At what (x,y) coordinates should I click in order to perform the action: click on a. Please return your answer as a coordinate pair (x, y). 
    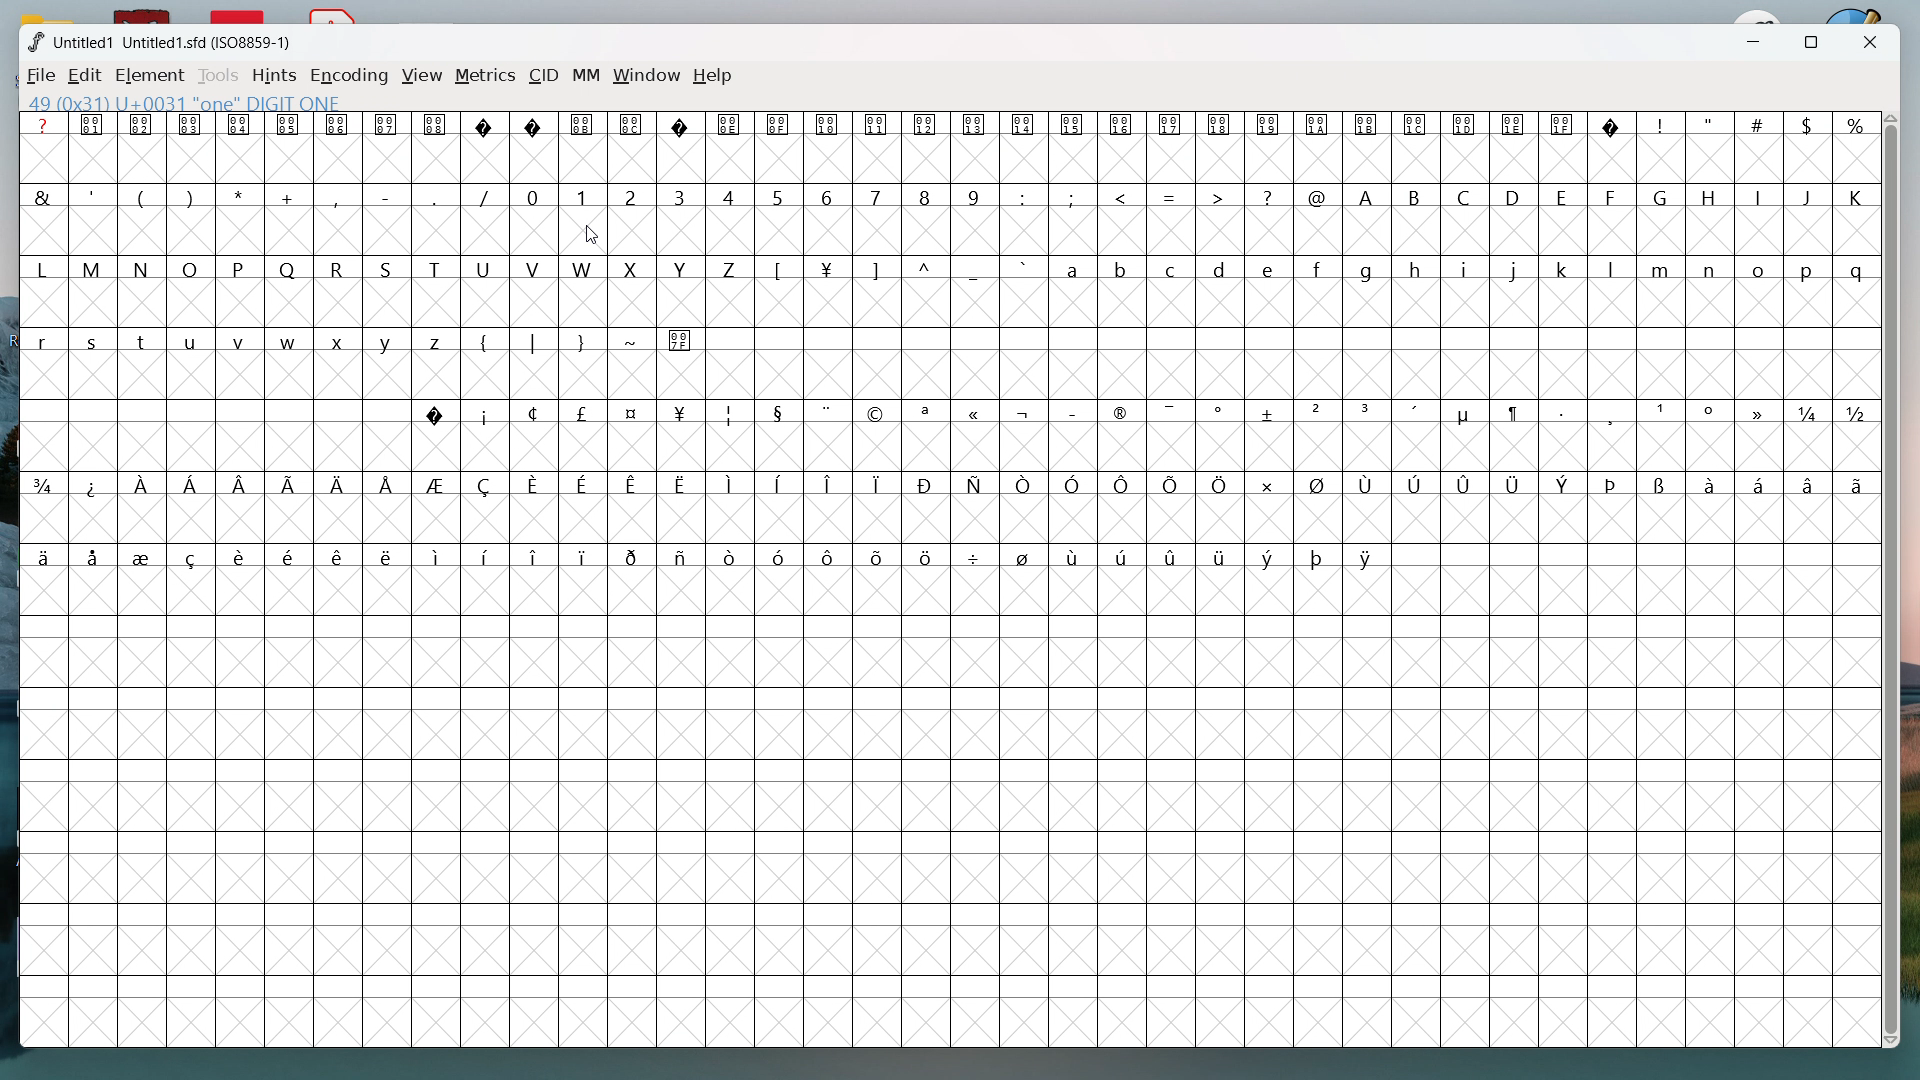
    Looking at the image, I should click on (1076, 267).